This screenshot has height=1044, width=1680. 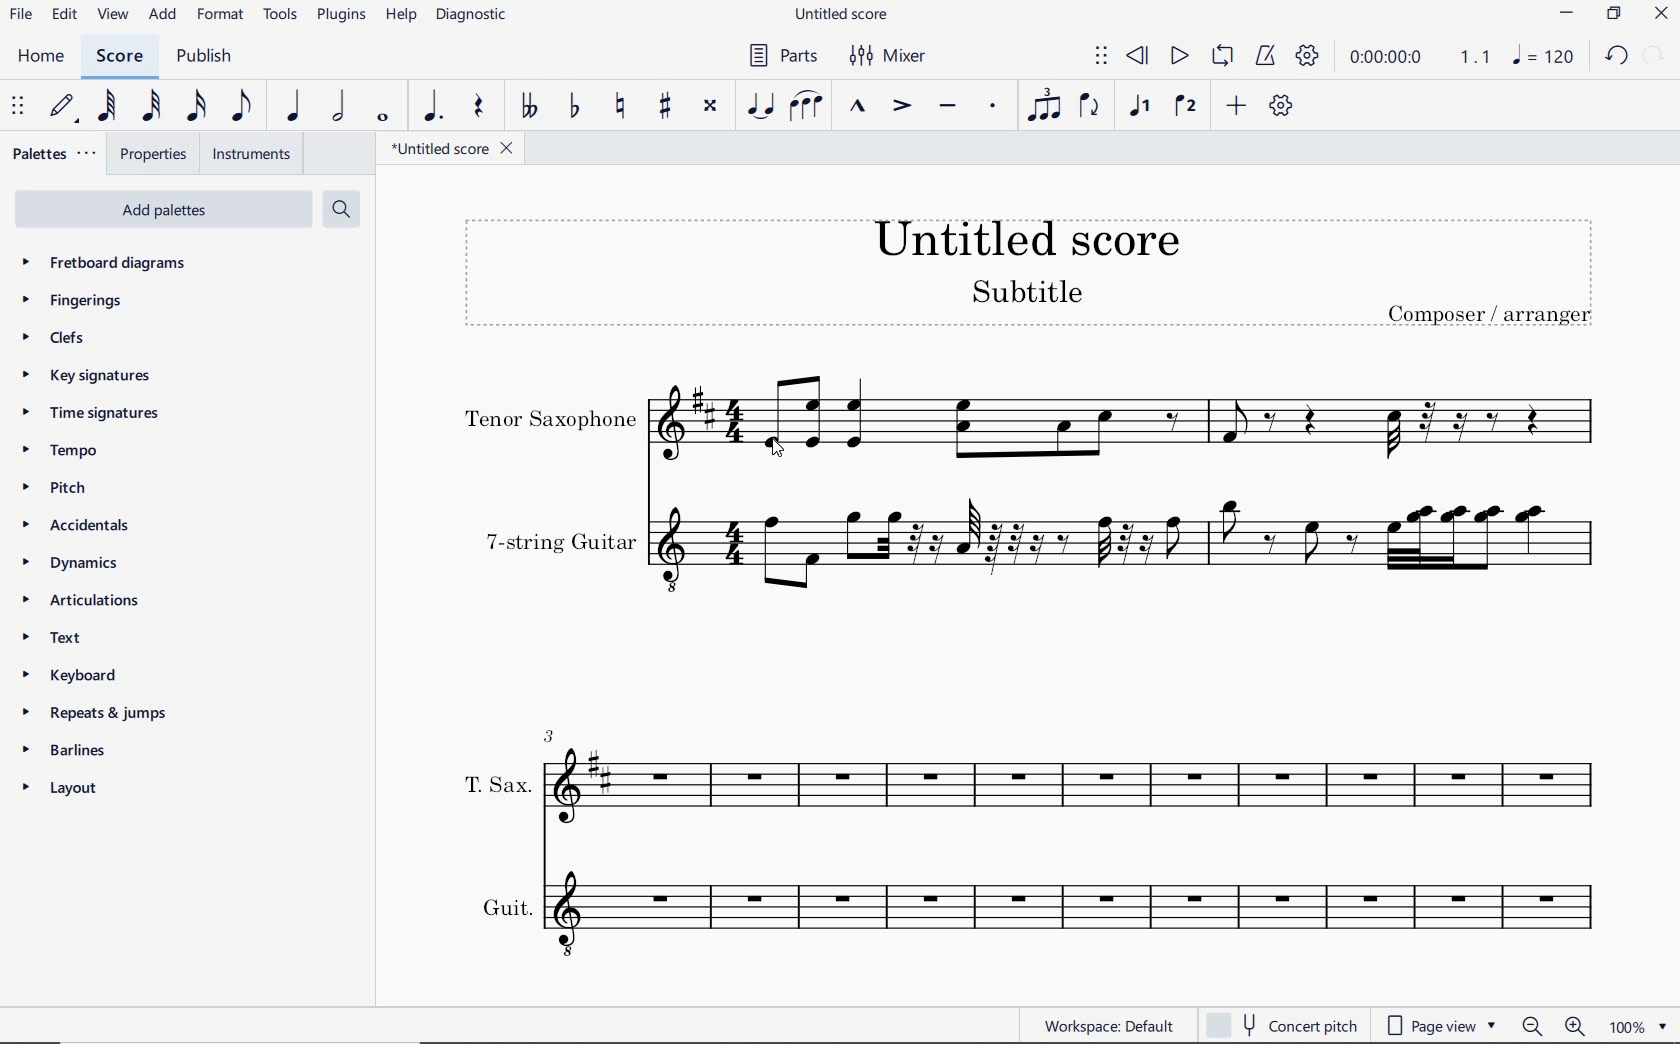 I want to click on BARLINES, so click(x=66, y=754).